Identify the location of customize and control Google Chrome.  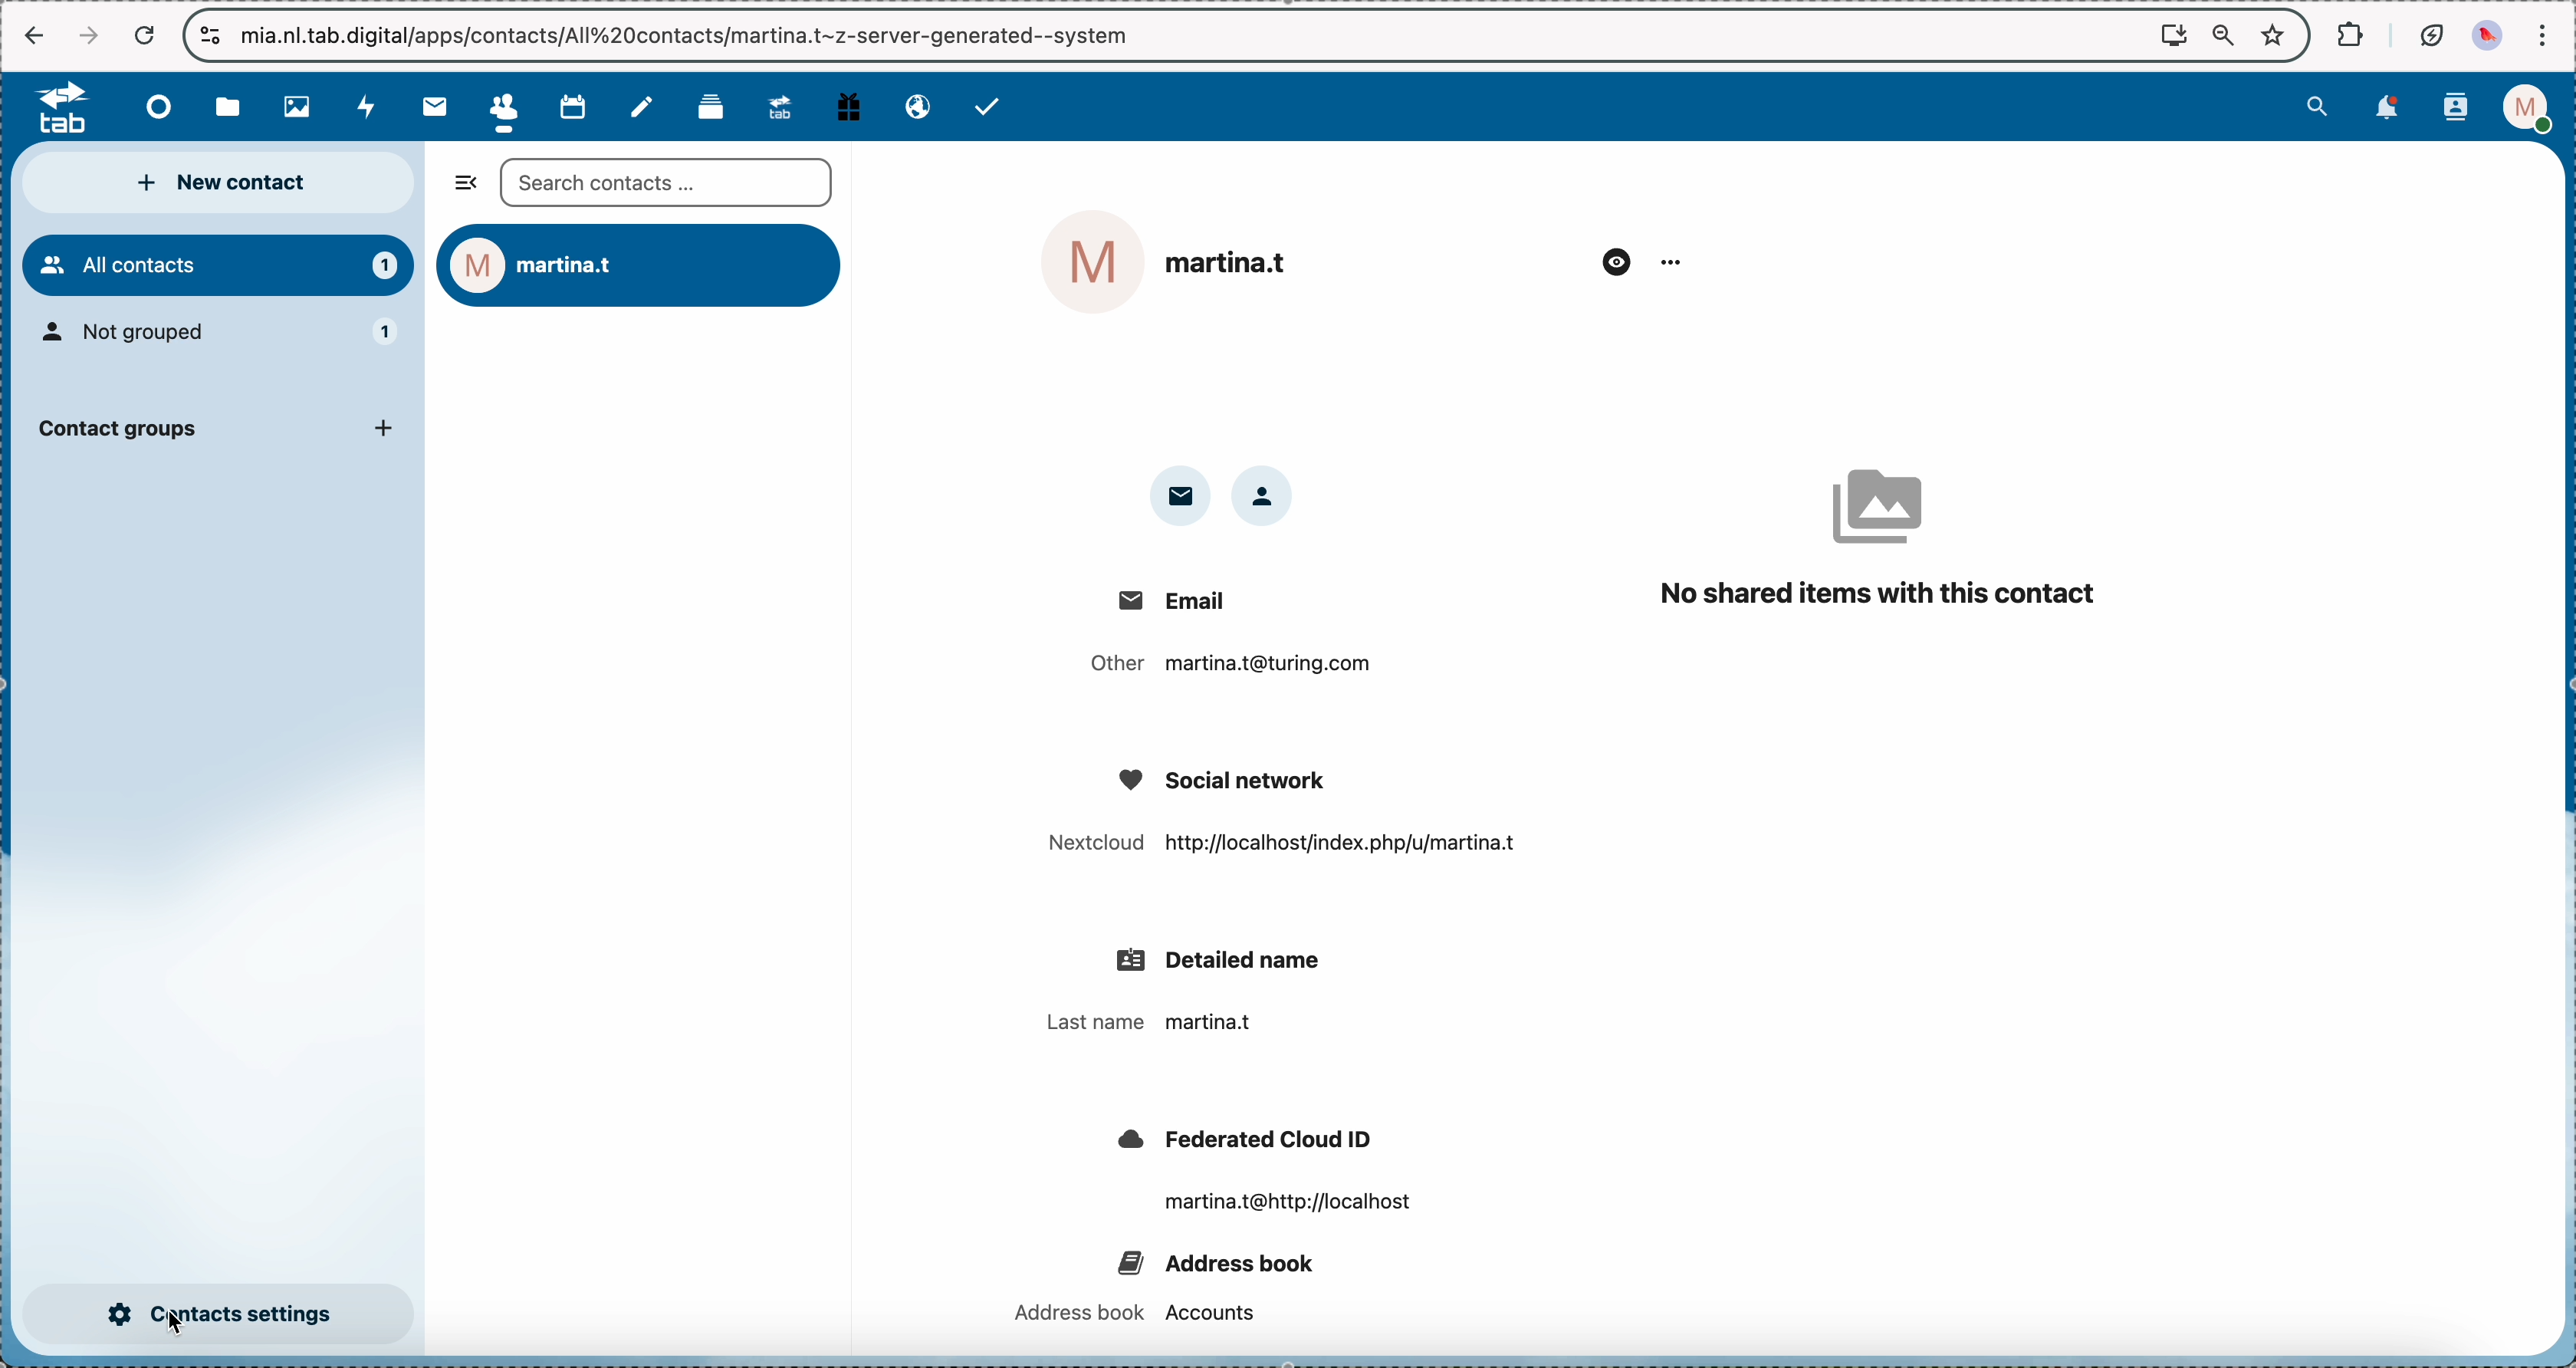
(2547, 32).